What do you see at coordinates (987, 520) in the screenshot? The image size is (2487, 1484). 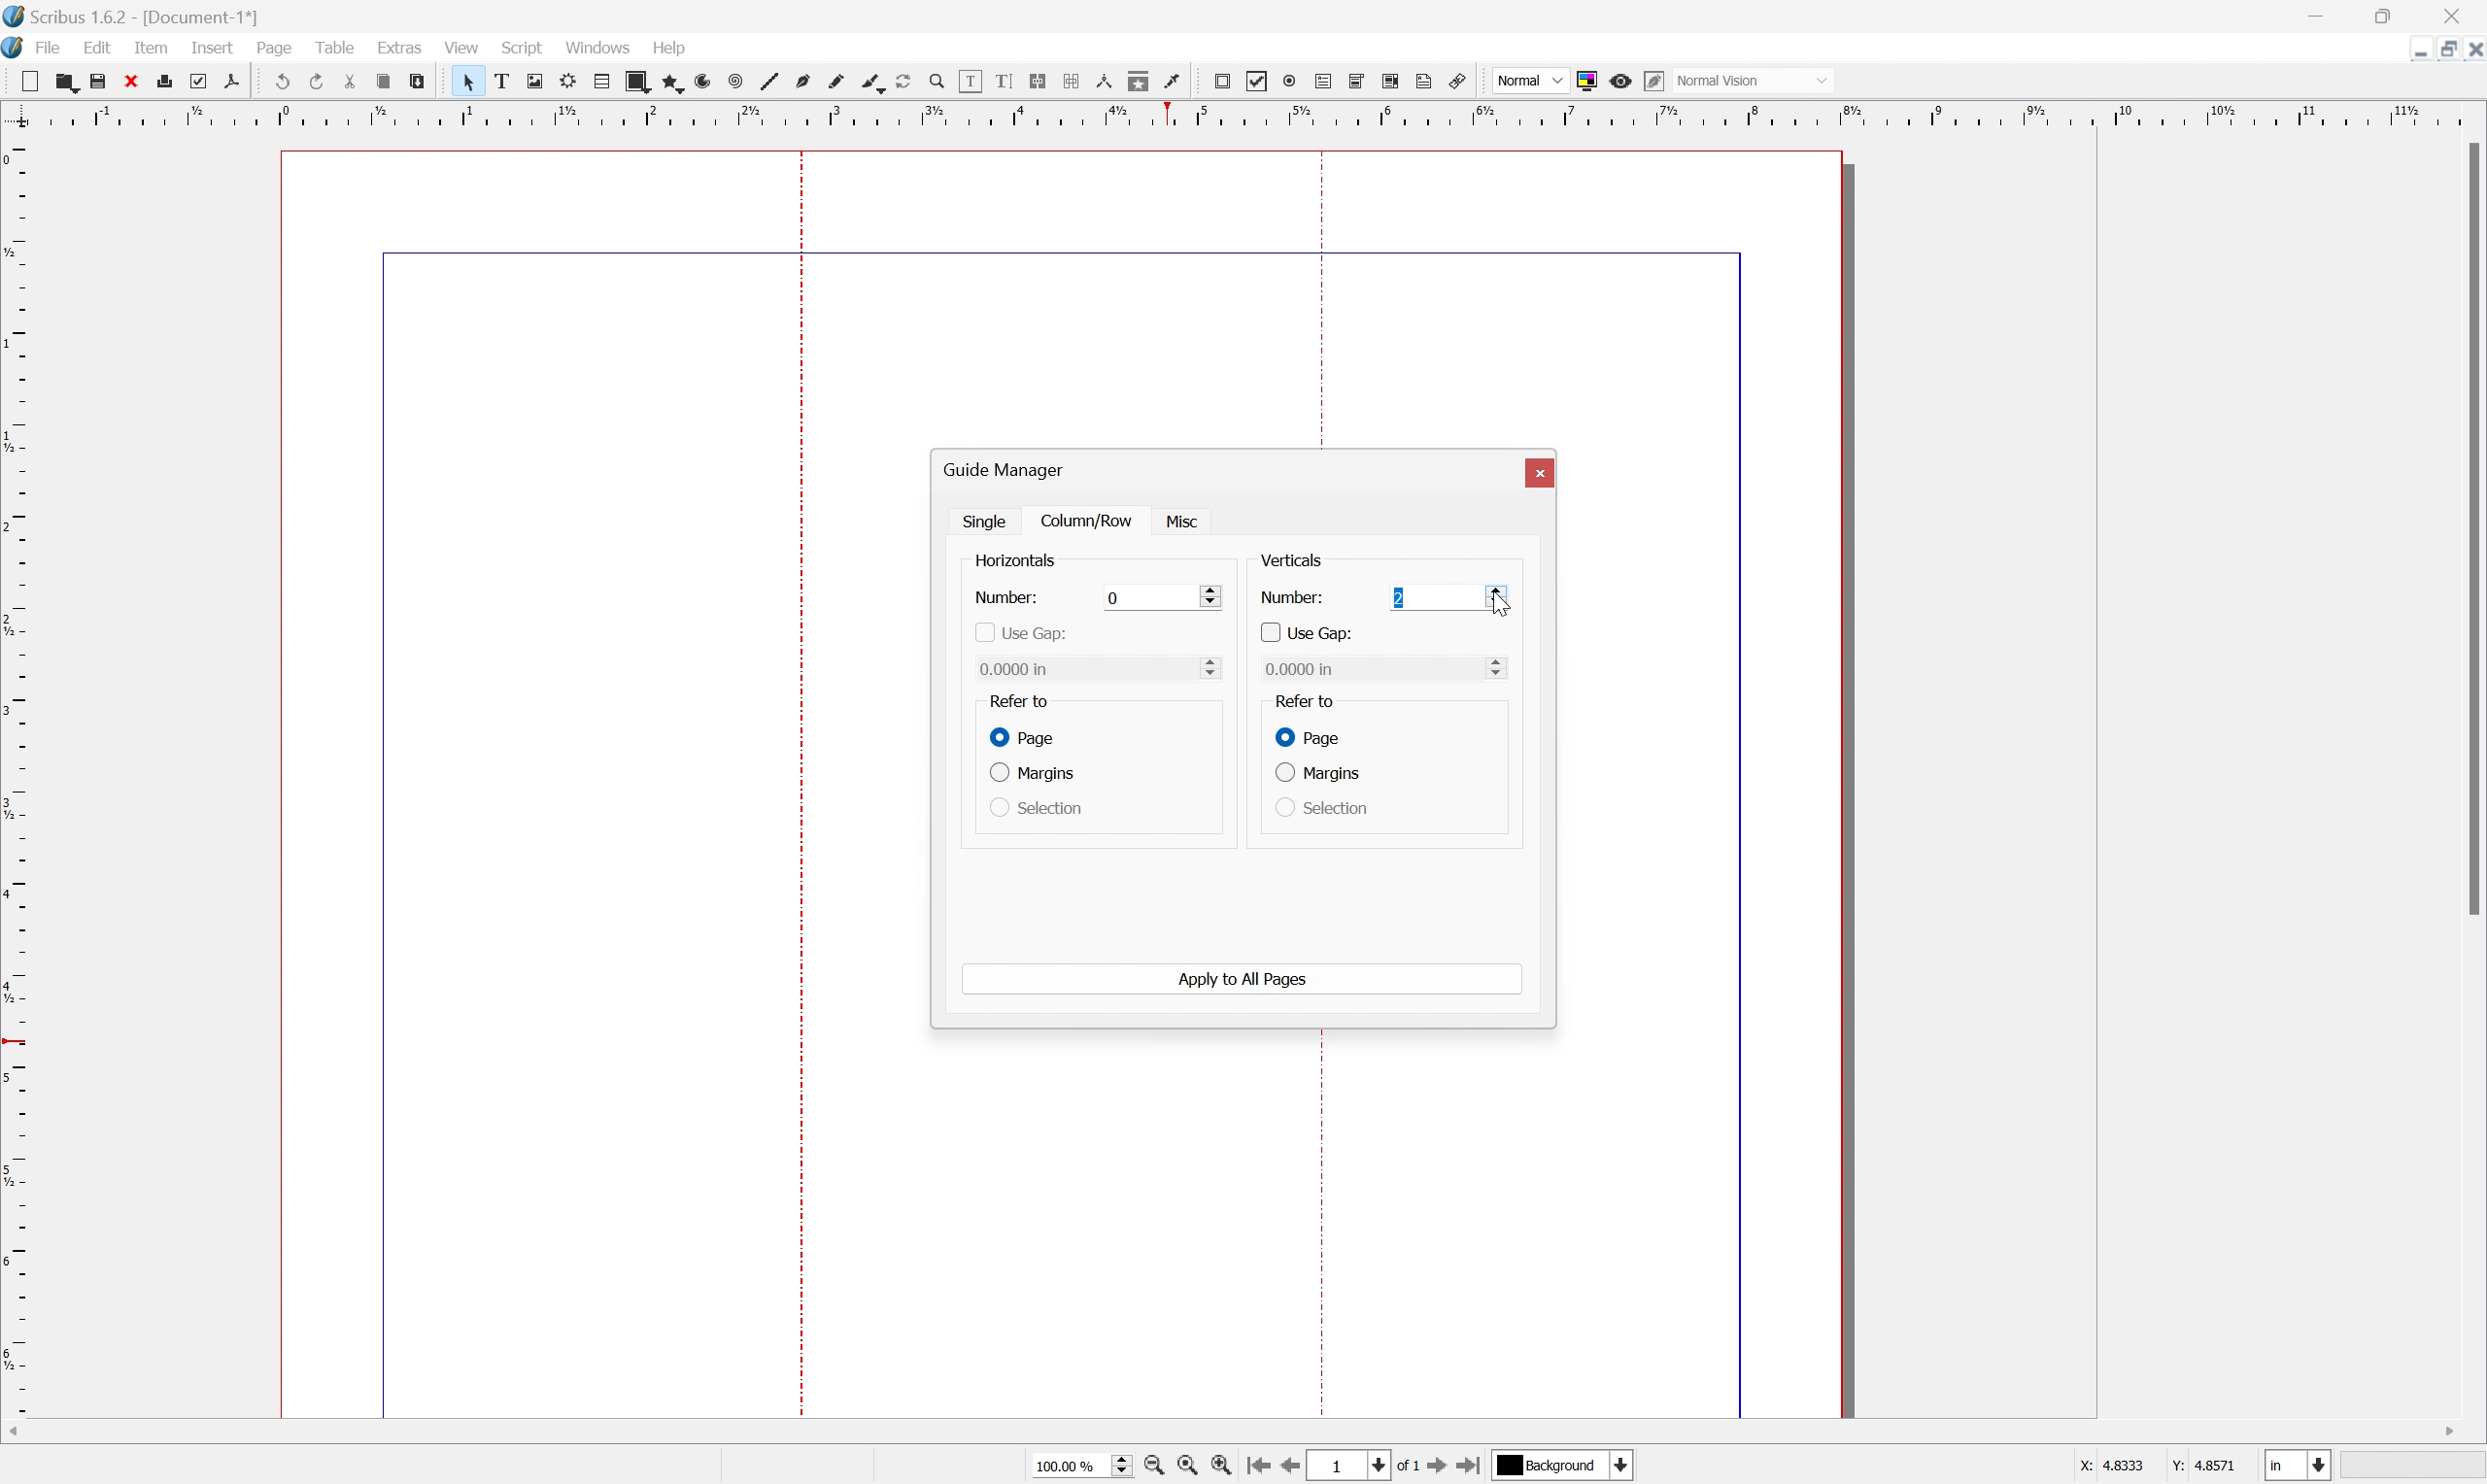 I see `single` at bounding box center [987, 520].